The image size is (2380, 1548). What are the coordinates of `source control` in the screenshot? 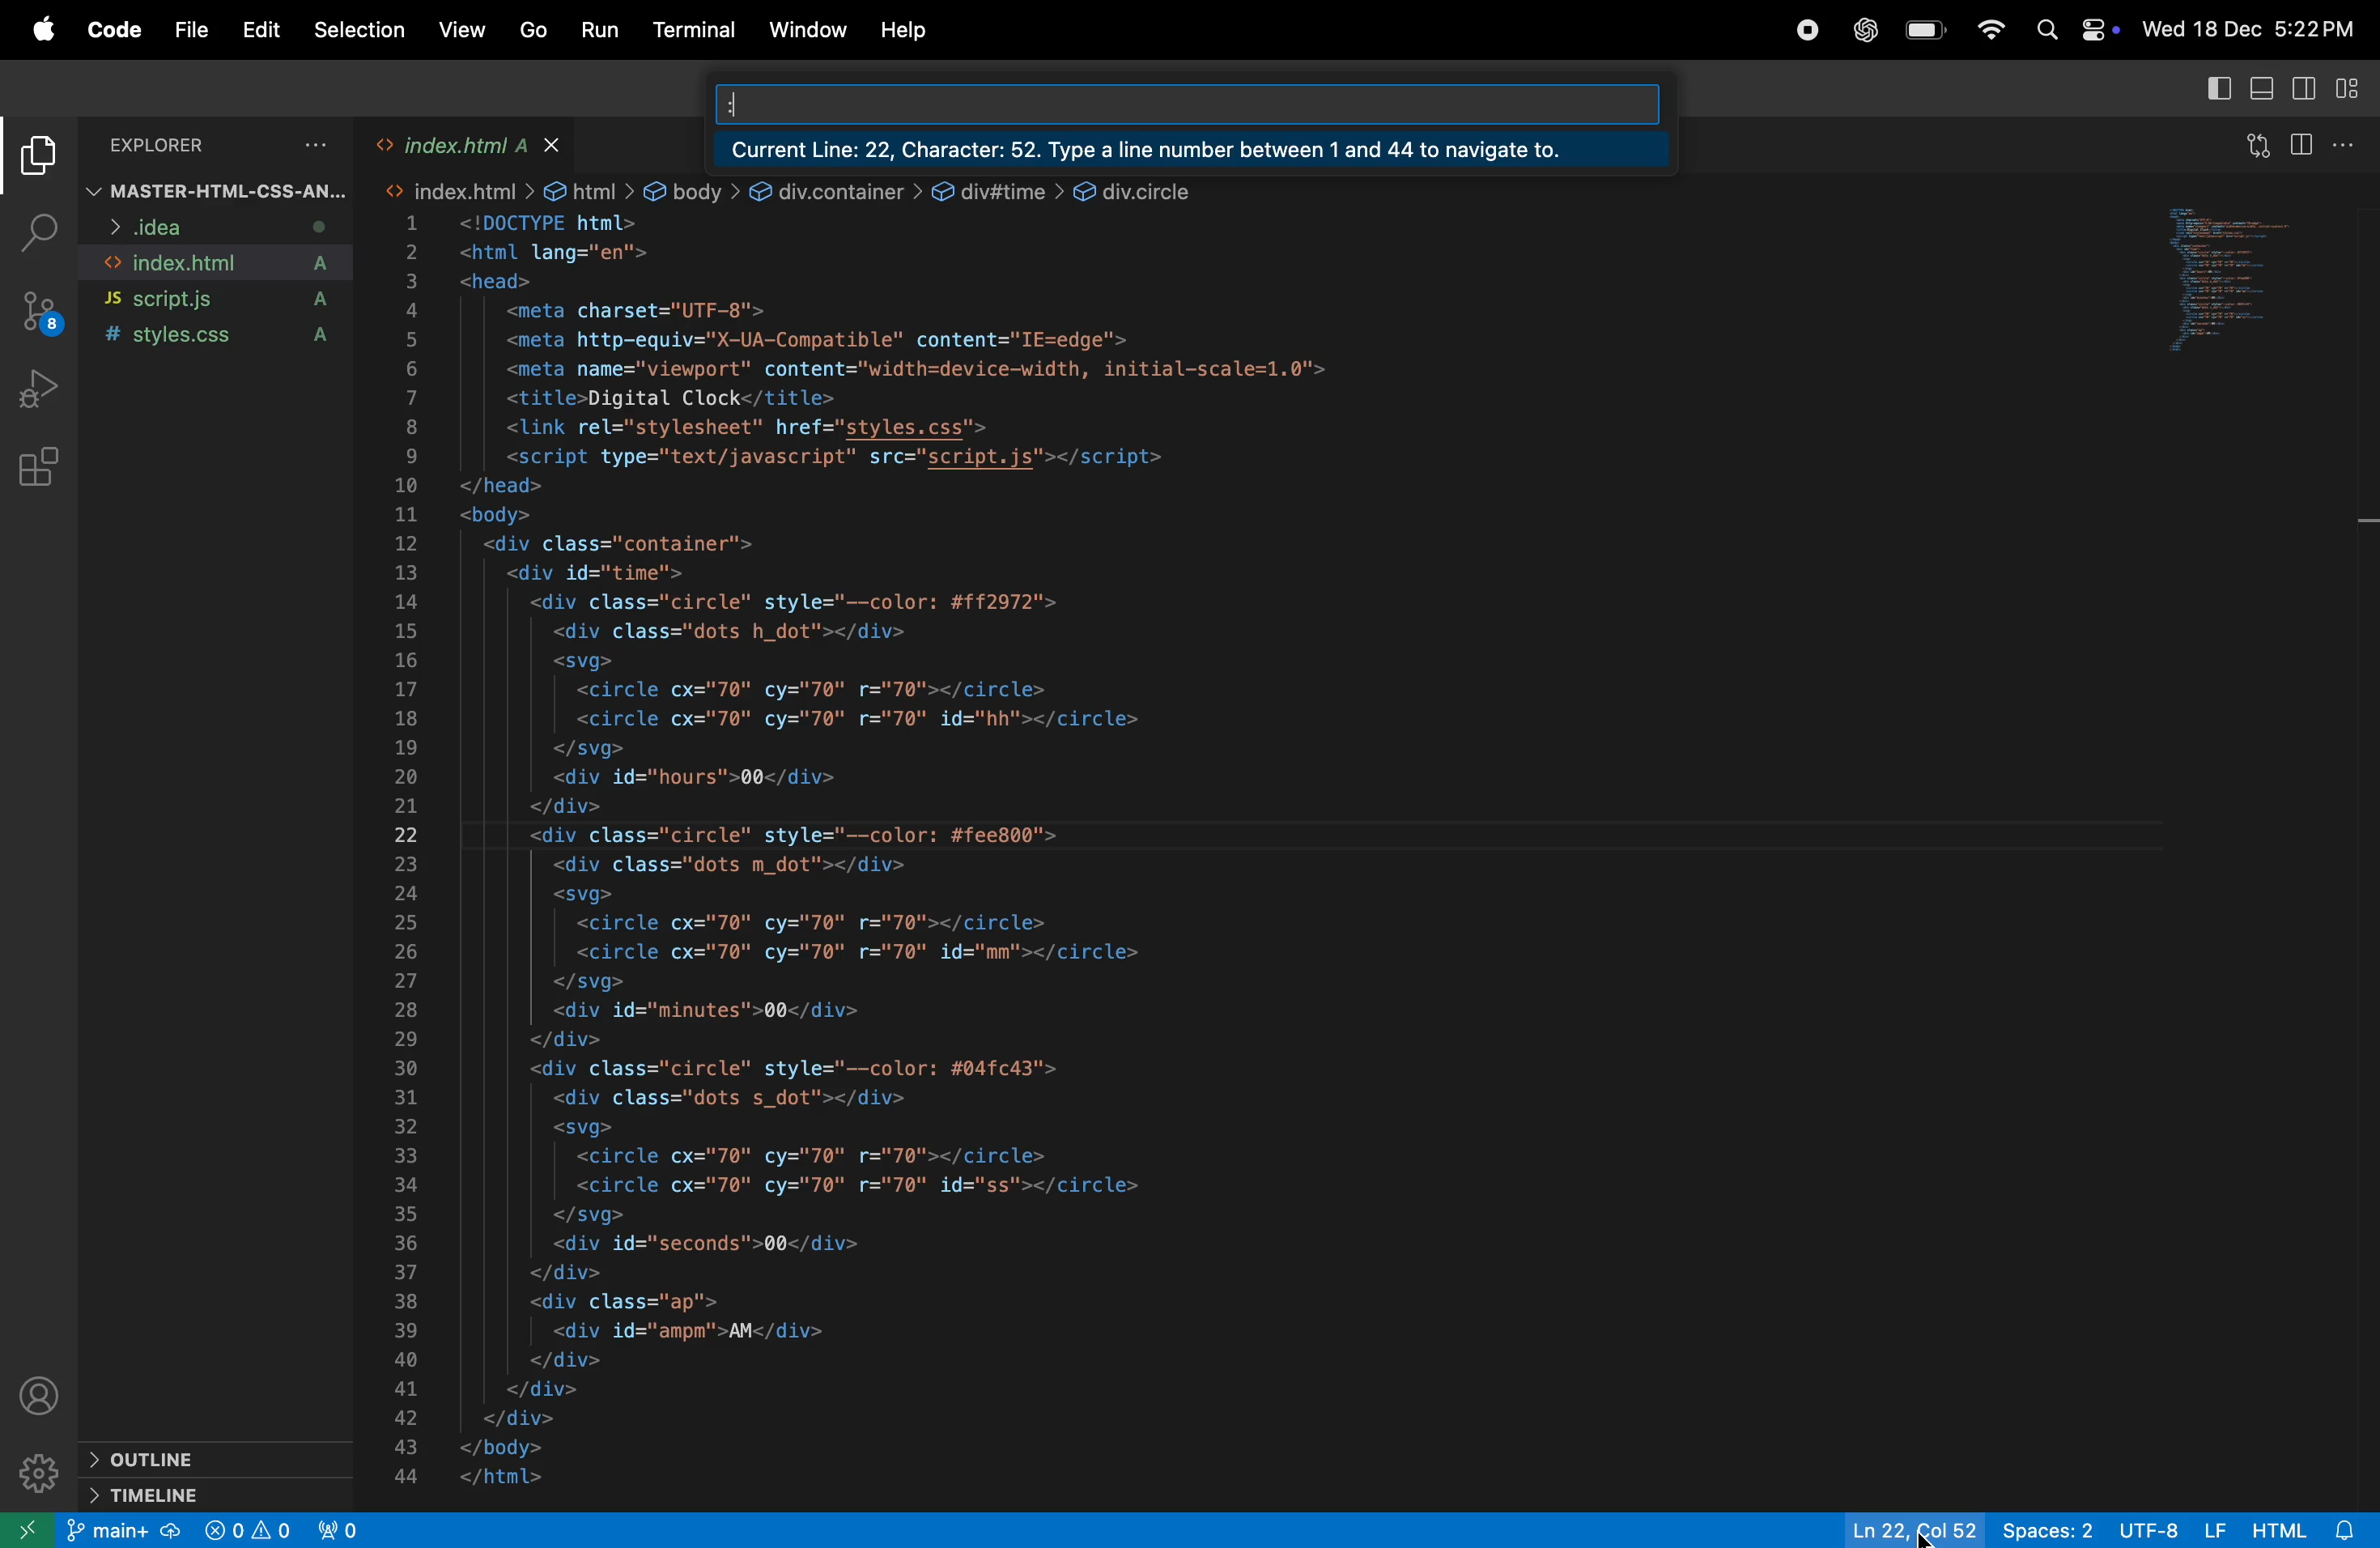 It's located at (39, 314).